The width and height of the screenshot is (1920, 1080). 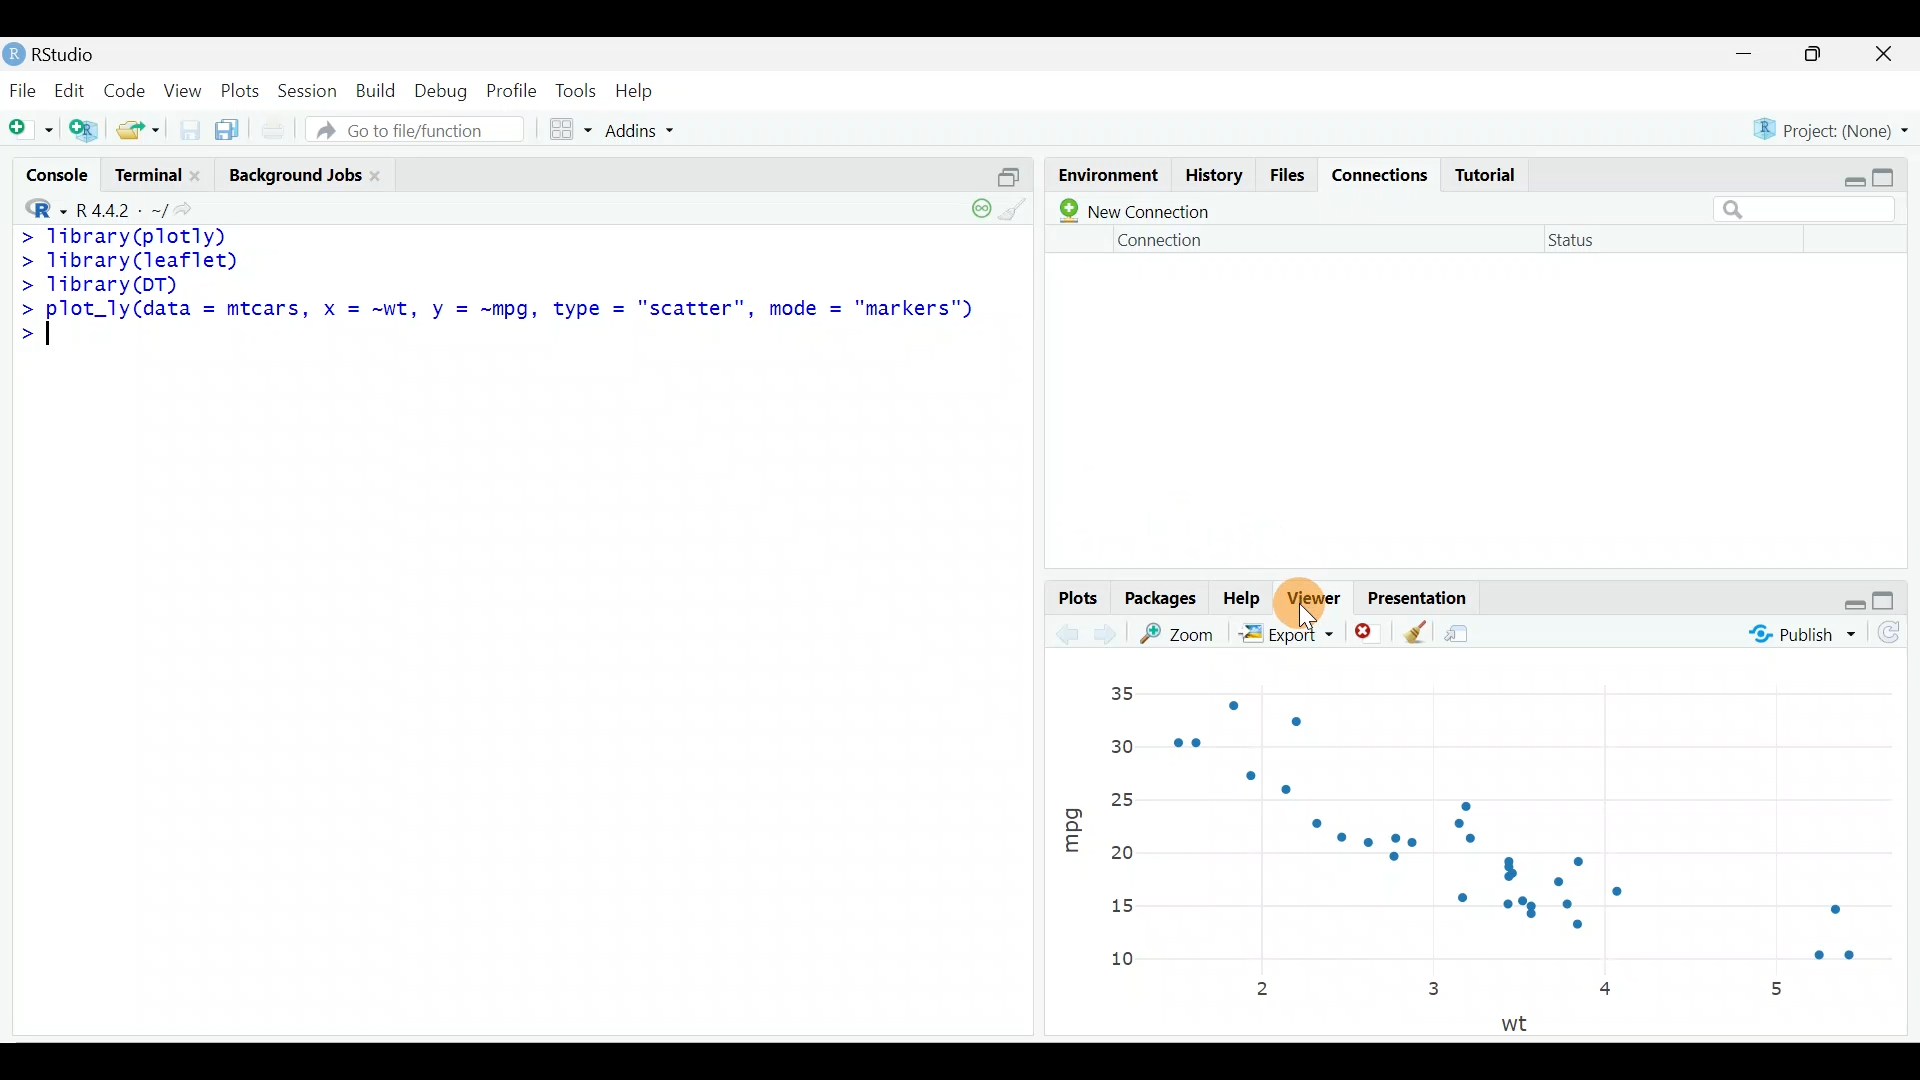 I want to click on 15, so click(x=1121, y=904).